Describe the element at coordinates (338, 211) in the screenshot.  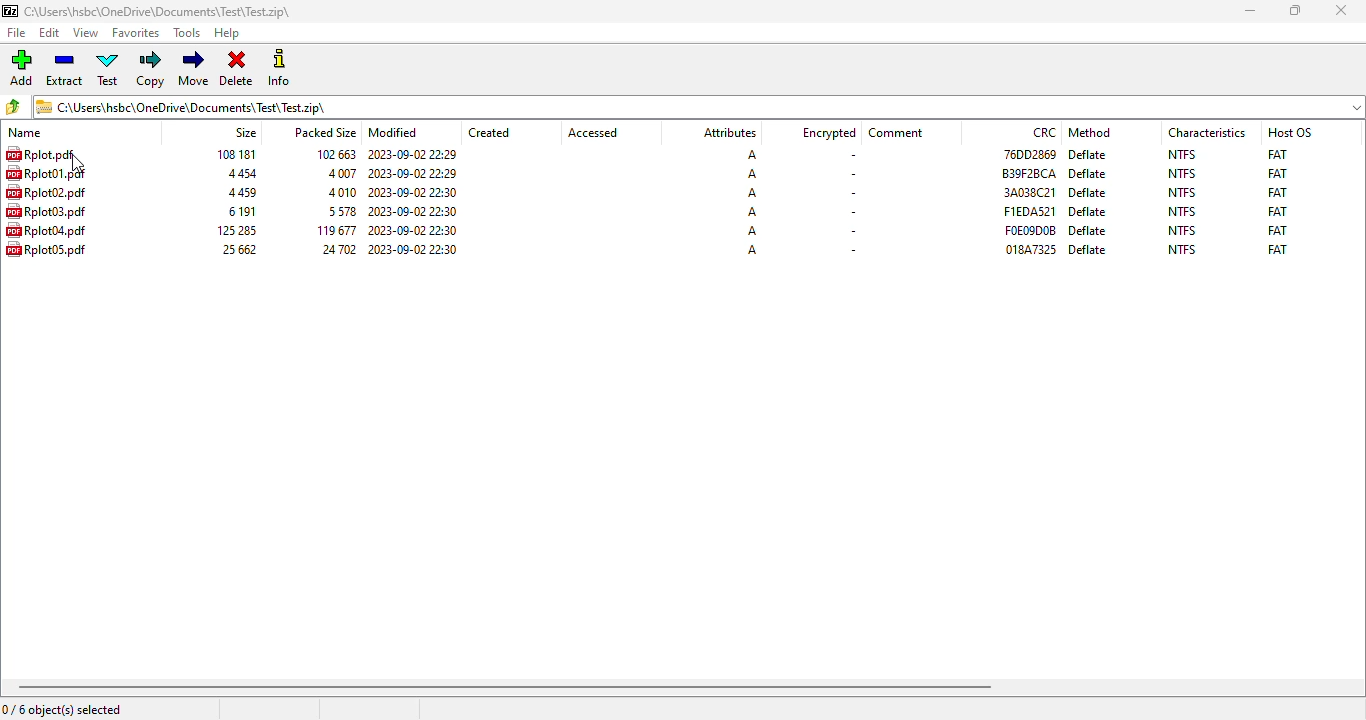
I see `packed size` at that location.